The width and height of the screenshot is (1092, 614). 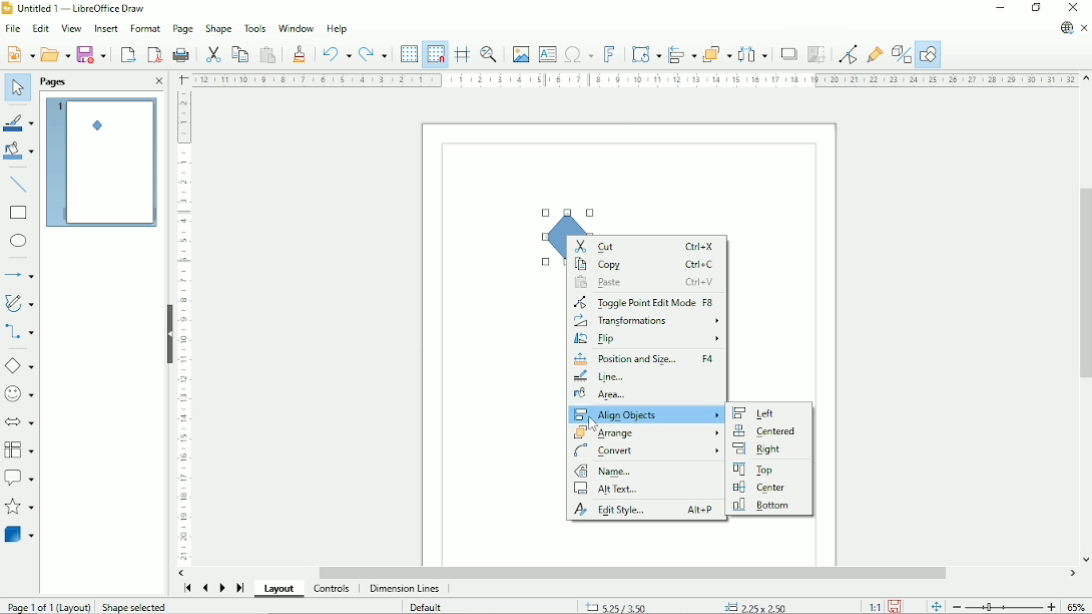 What do you see at coordinates (39, 28) in the screenshot?
I see `Edit` at bounding box center [39, 28].